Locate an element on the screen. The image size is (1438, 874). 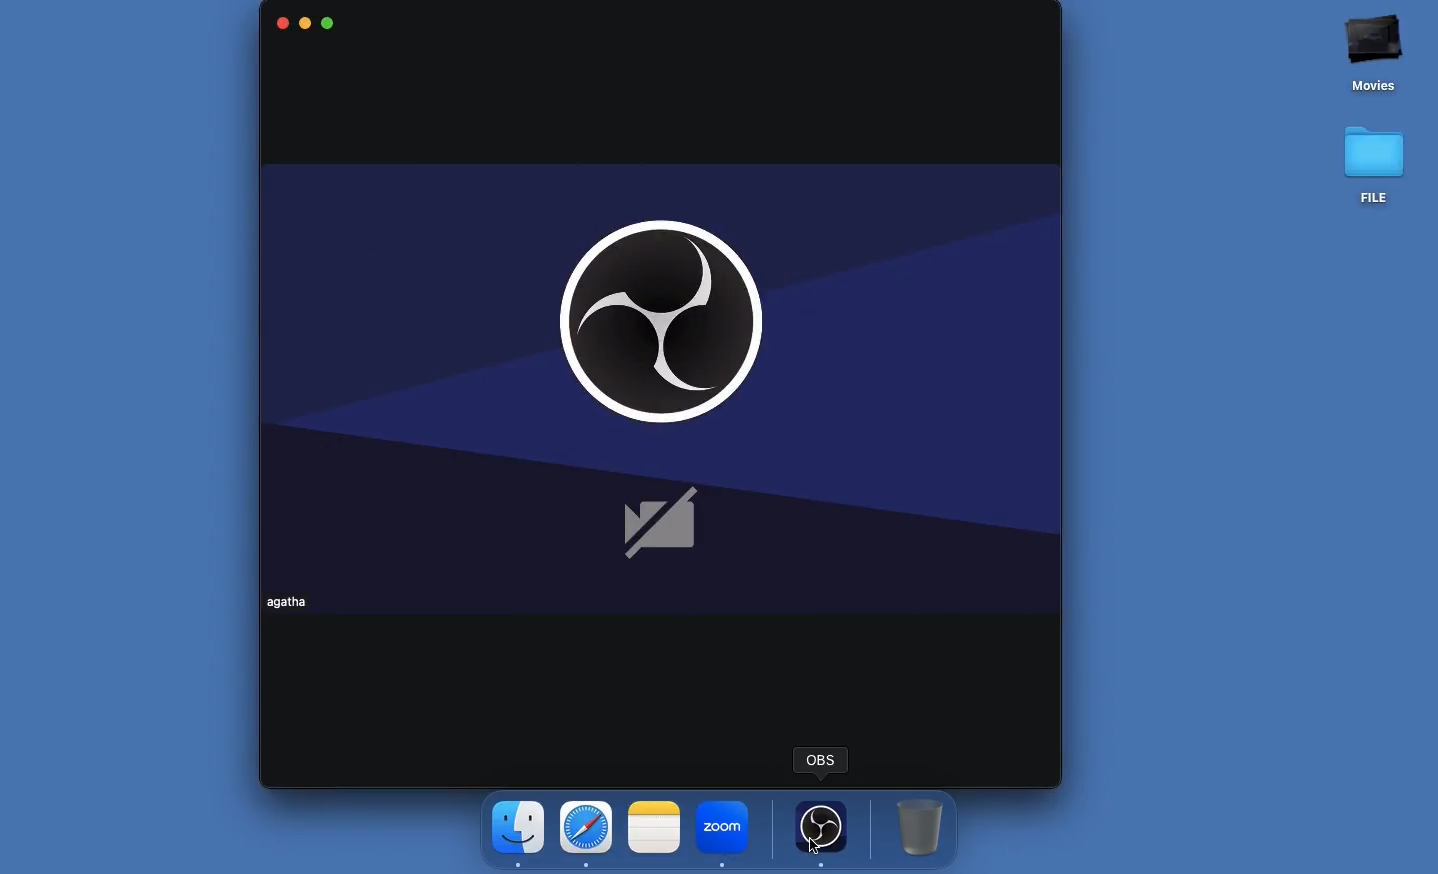
Close is located at coordinates (280, 22).